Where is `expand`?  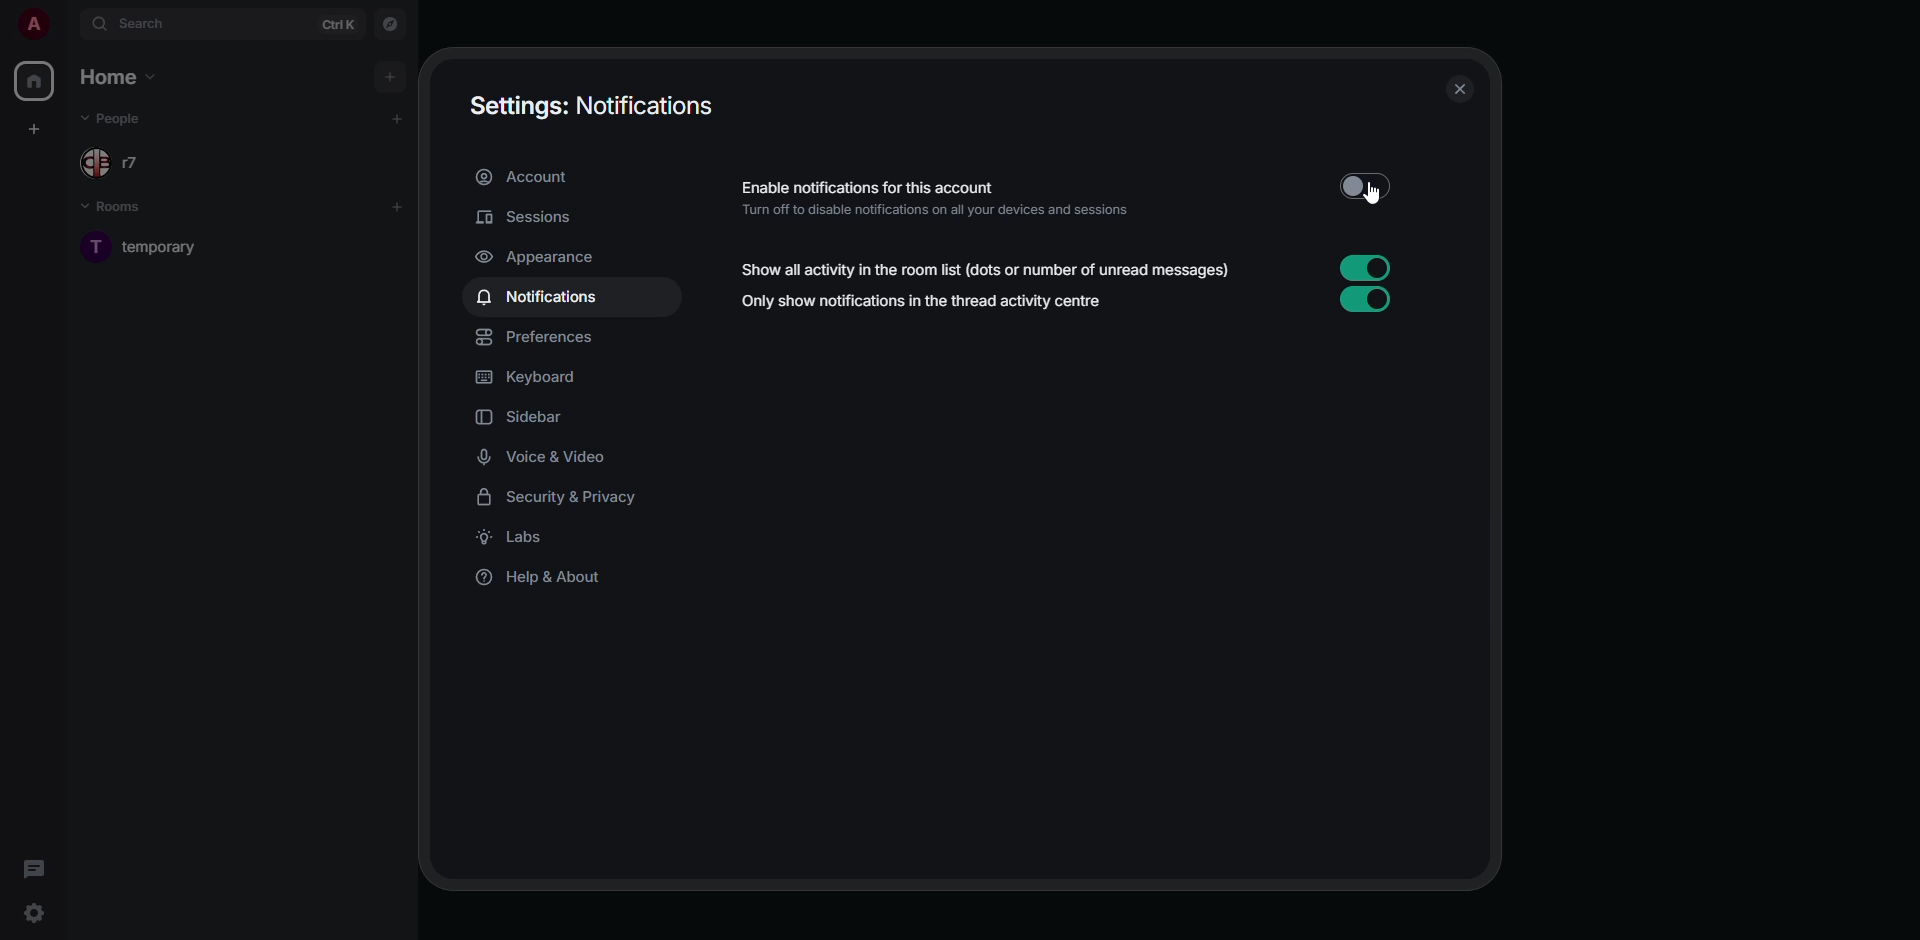 expand is located at coordinates (66, 24).